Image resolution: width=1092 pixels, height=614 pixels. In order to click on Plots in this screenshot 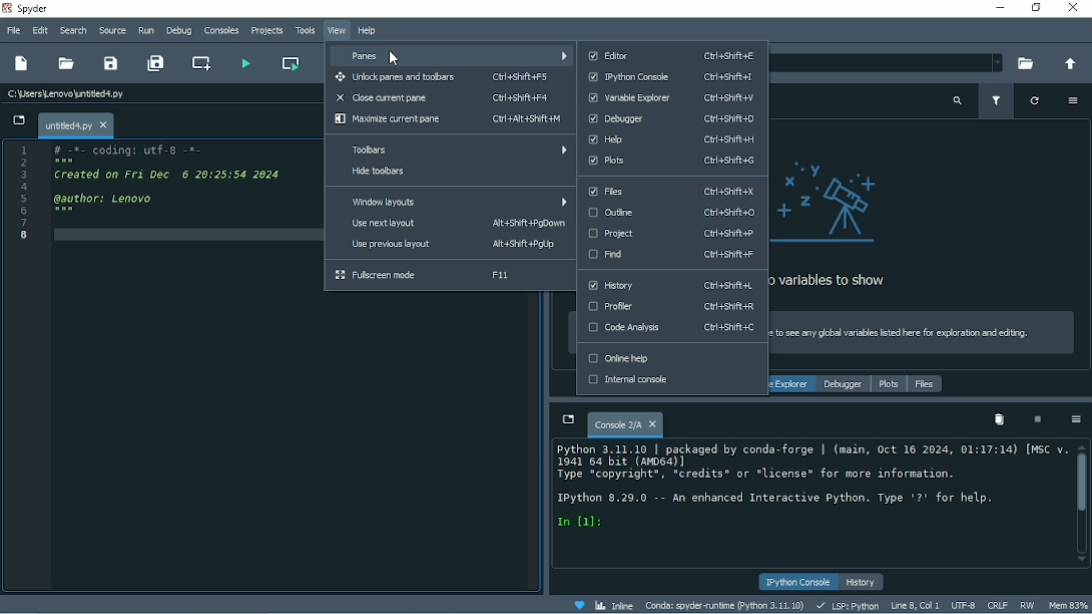, I will do `click(889, 385)`.